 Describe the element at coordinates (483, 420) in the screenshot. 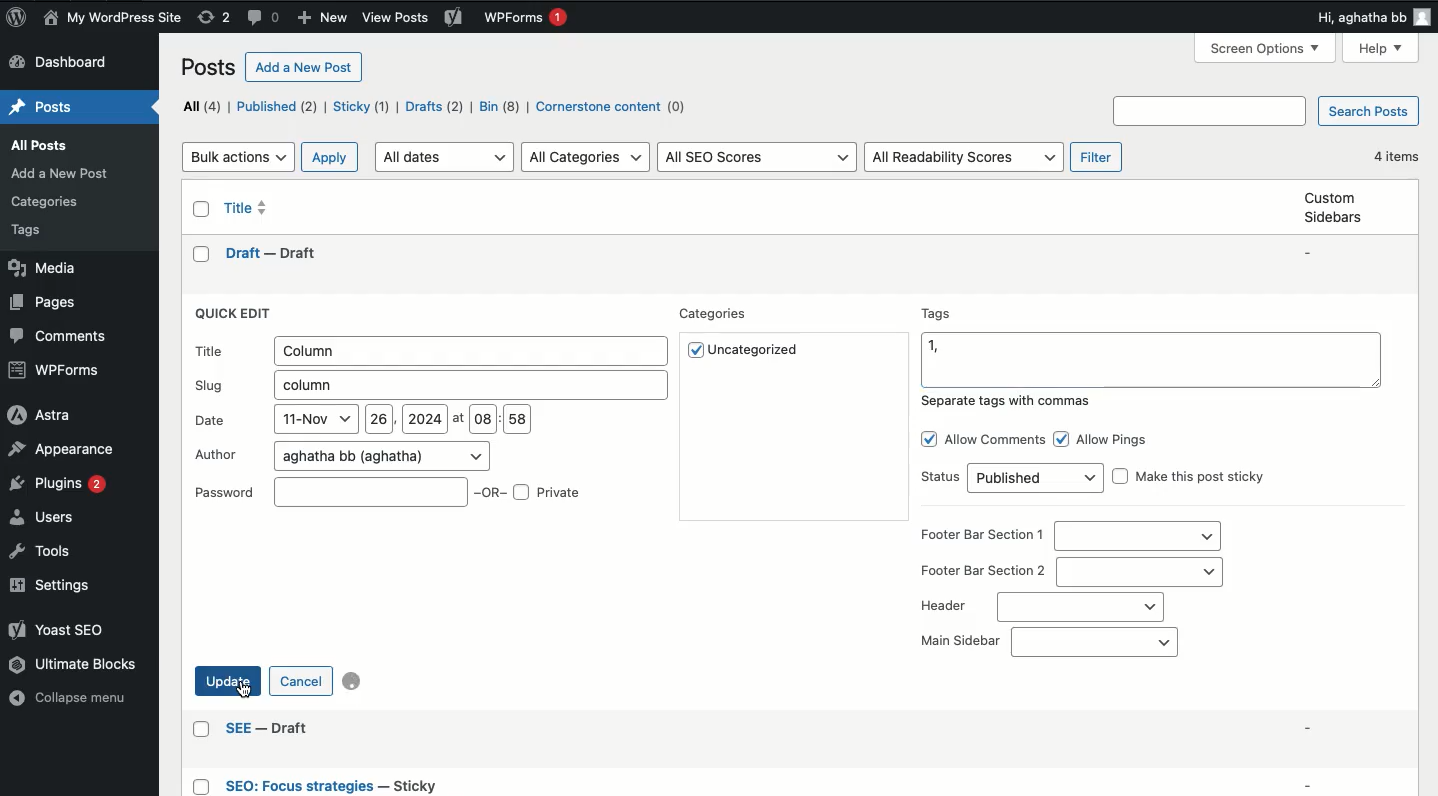

I see `08` at that location.